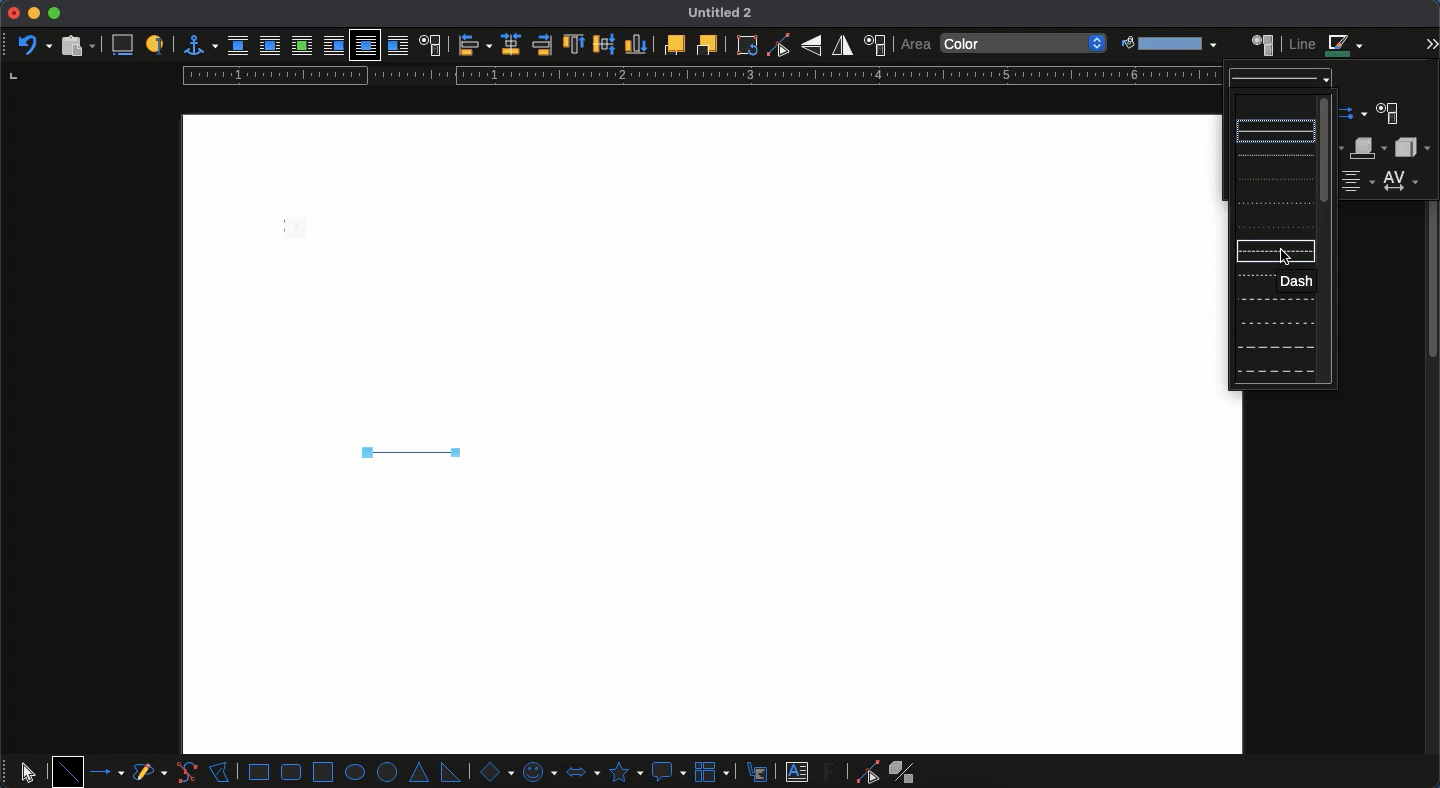 Image resolution: width=1440 pixels, height=788 pixels. Describe the element at coordinates (494, 771) in the screenshot. I see `basic shapes` at that location.